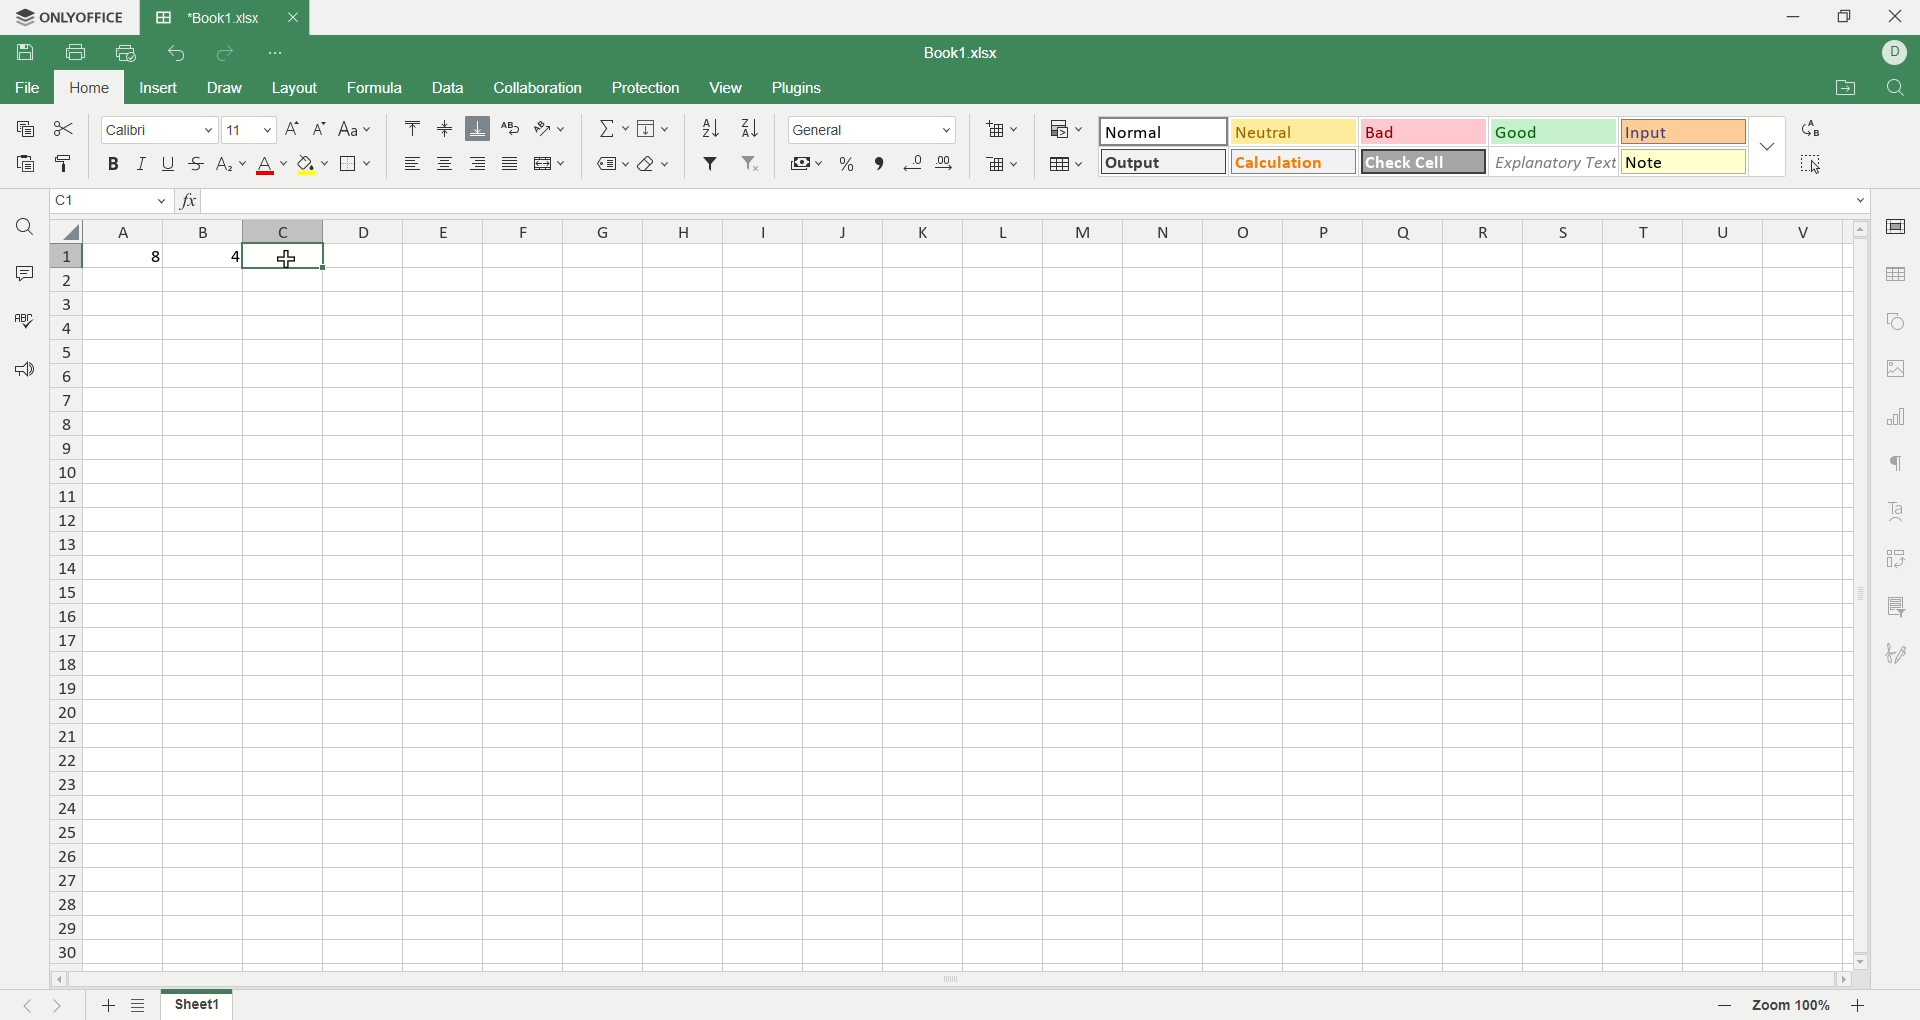 The image size is (1920, 1020). I want to click on border, so click(355, 163).